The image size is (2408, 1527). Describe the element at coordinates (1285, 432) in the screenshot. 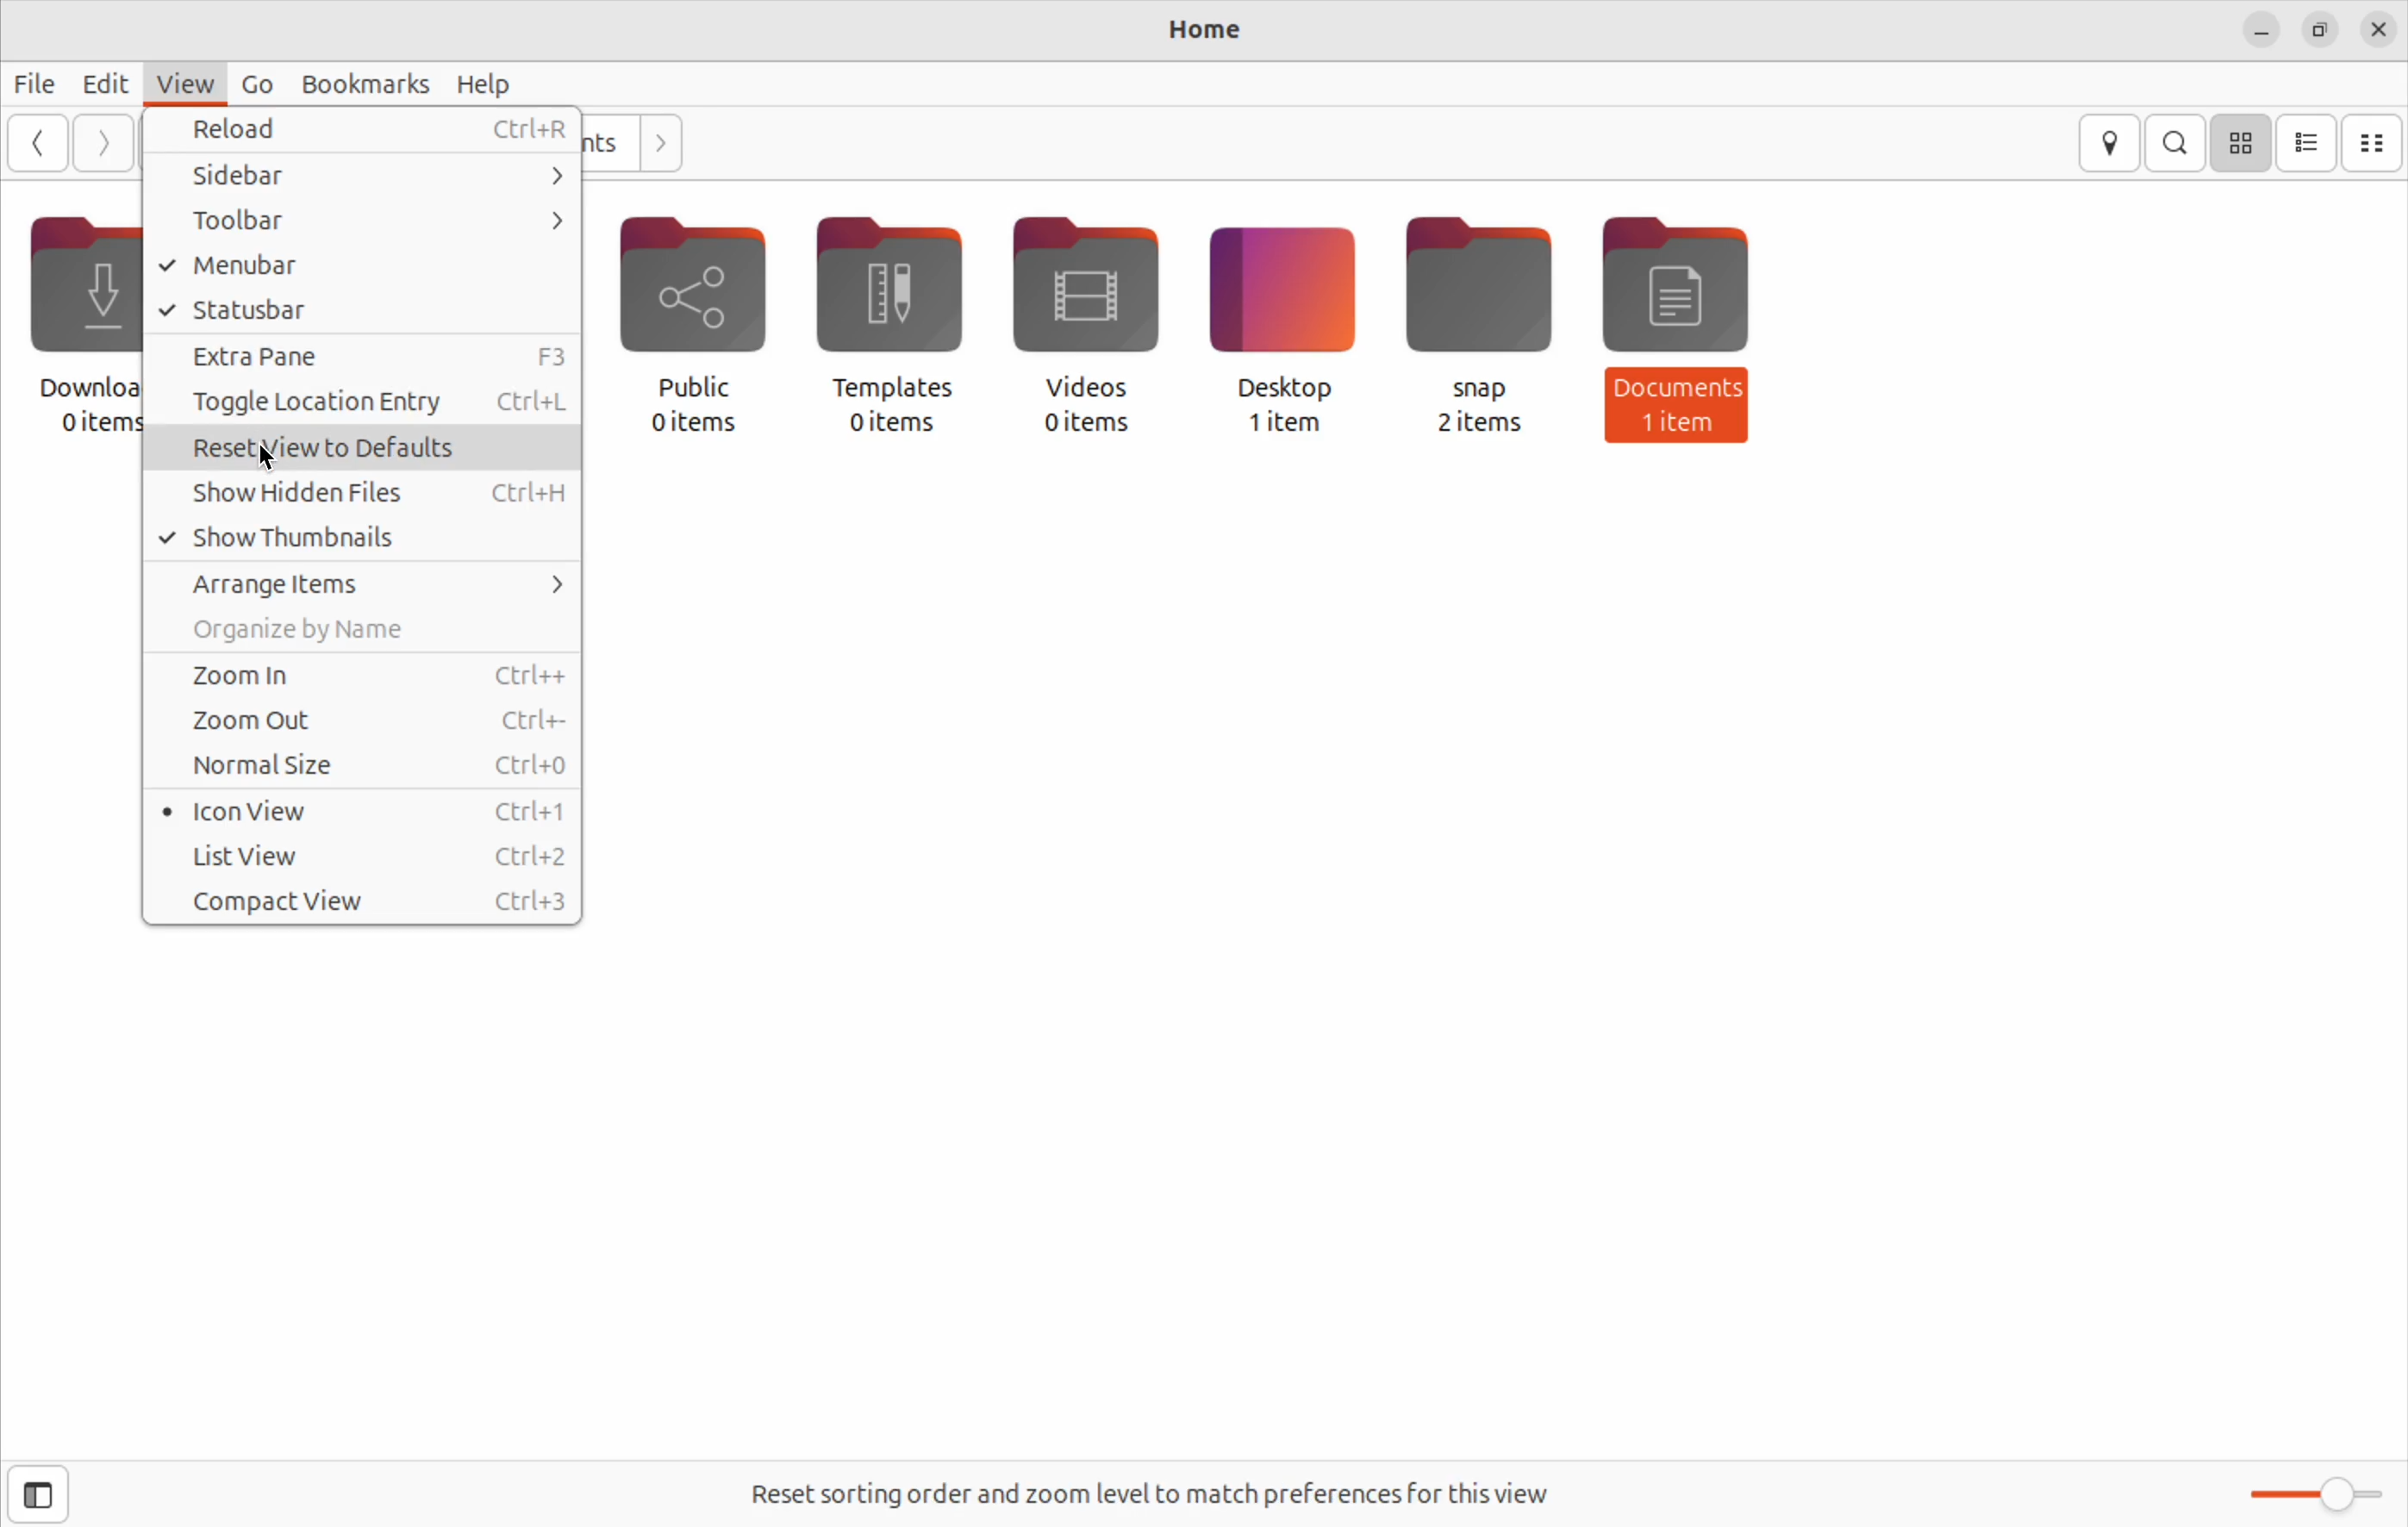

I see `1 item` at that location.